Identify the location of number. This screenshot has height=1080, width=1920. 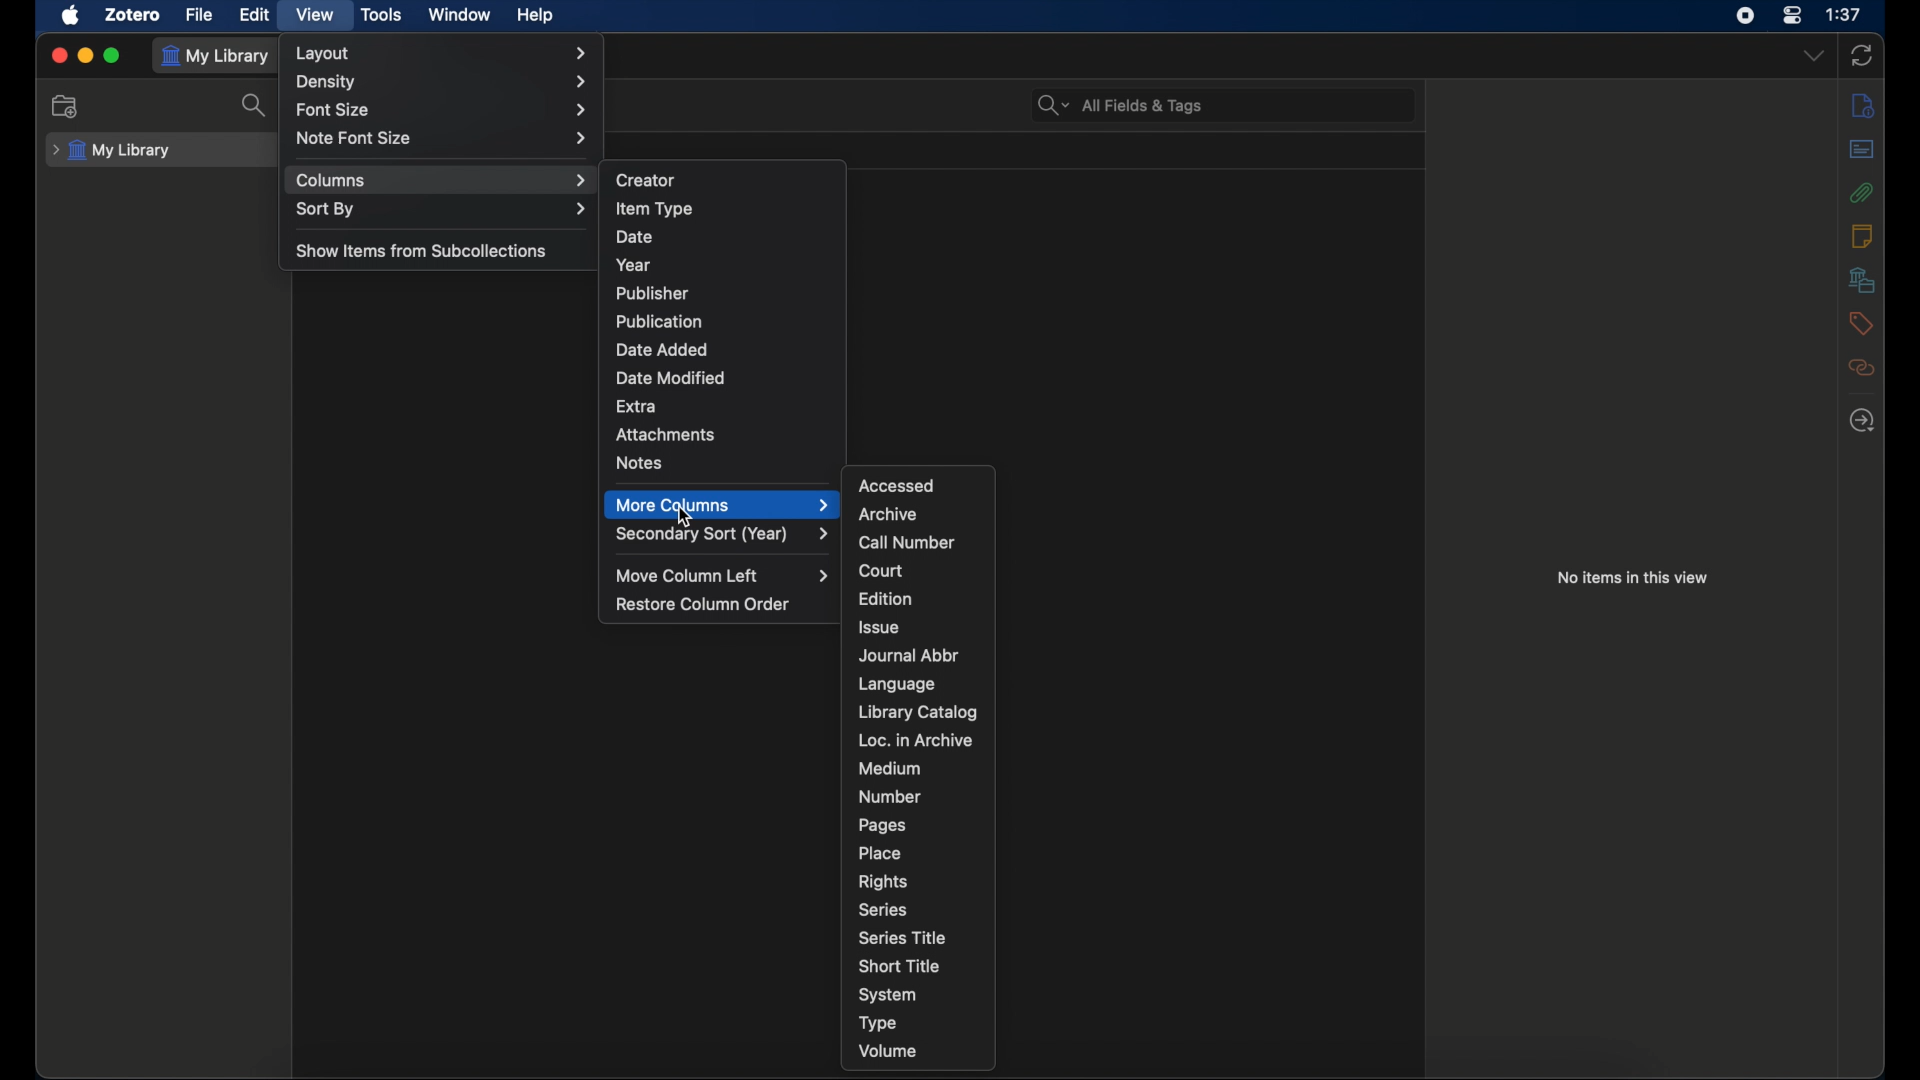
(889, 795).